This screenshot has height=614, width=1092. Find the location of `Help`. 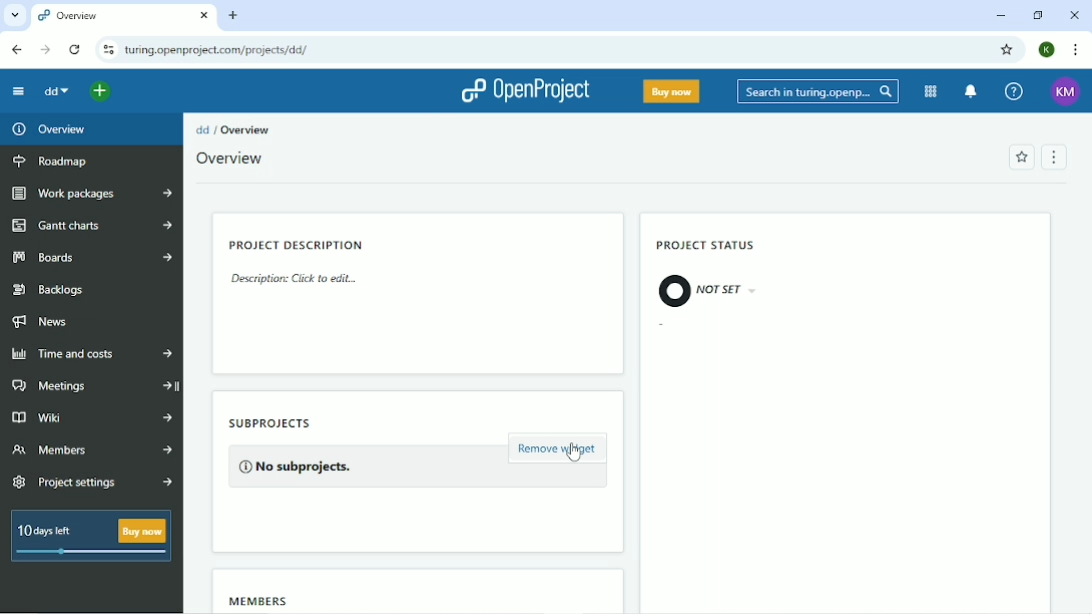

Help is located at coordinates (1014, 92).